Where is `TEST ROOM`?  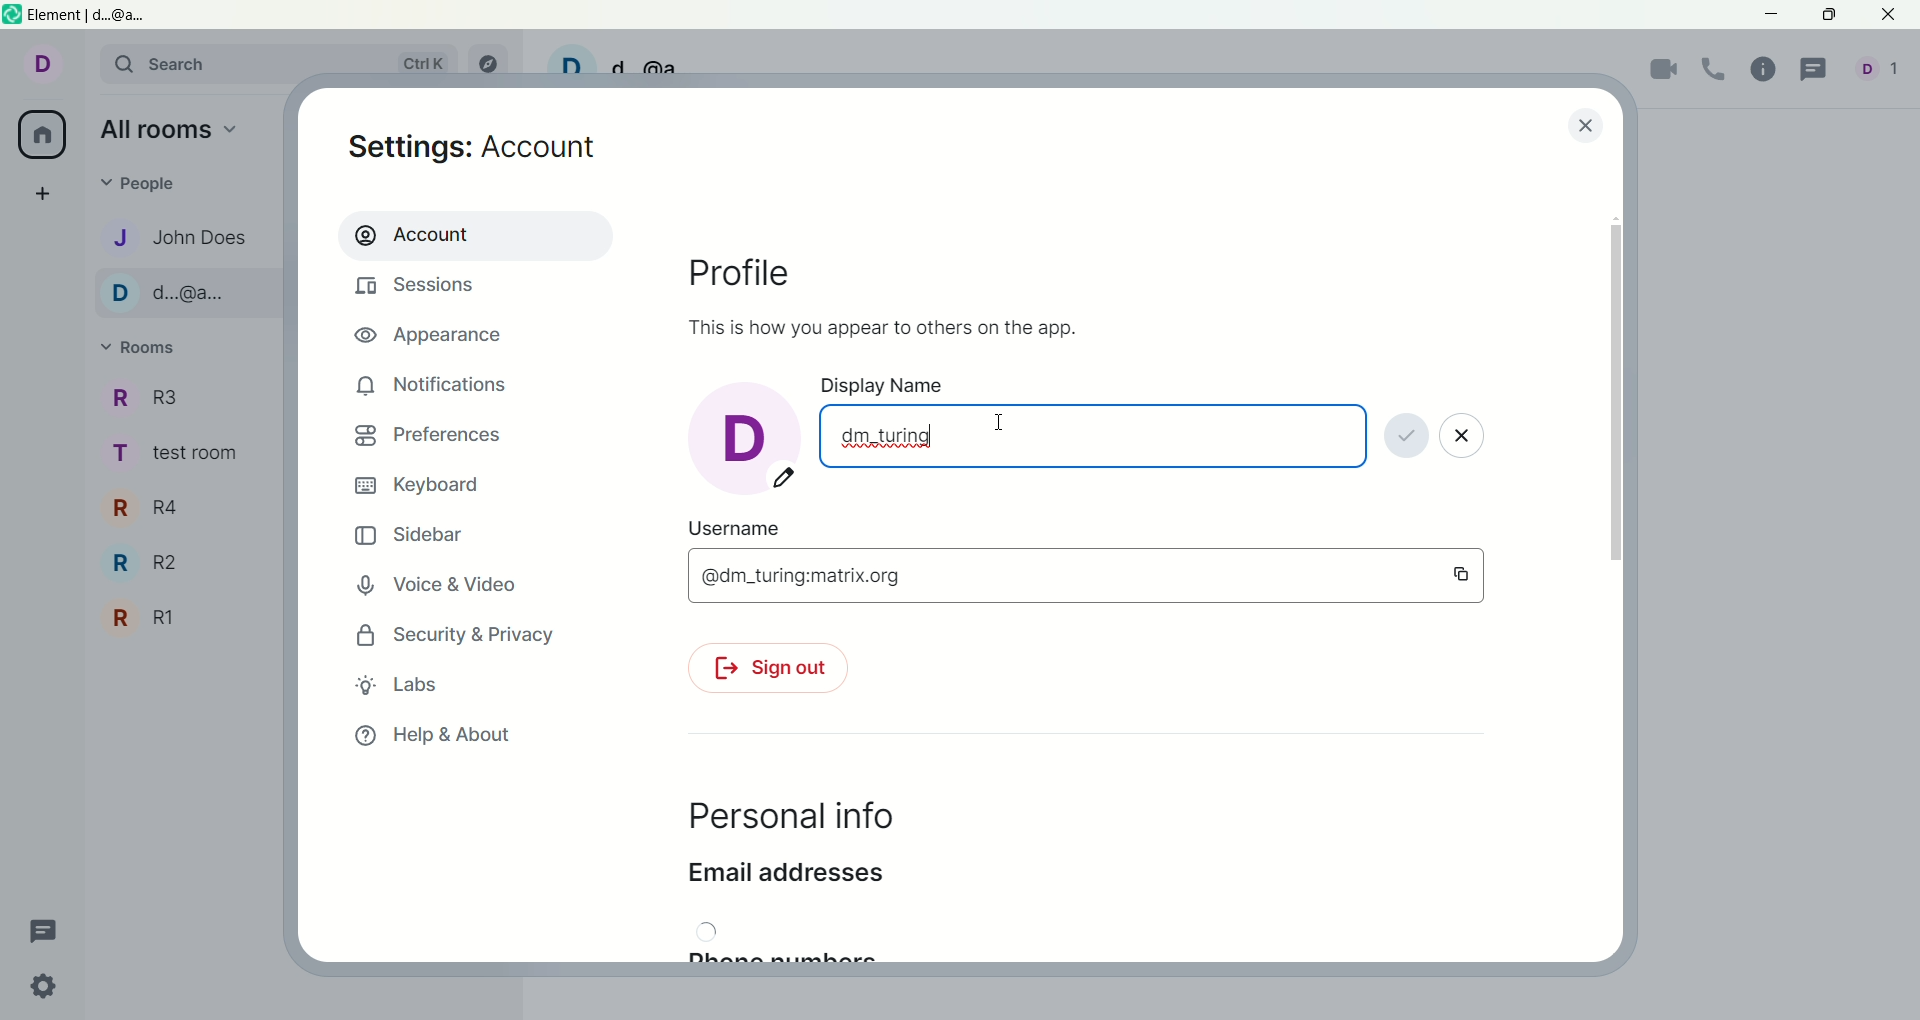 TEST ROOM is located at coordinates (184, 458).